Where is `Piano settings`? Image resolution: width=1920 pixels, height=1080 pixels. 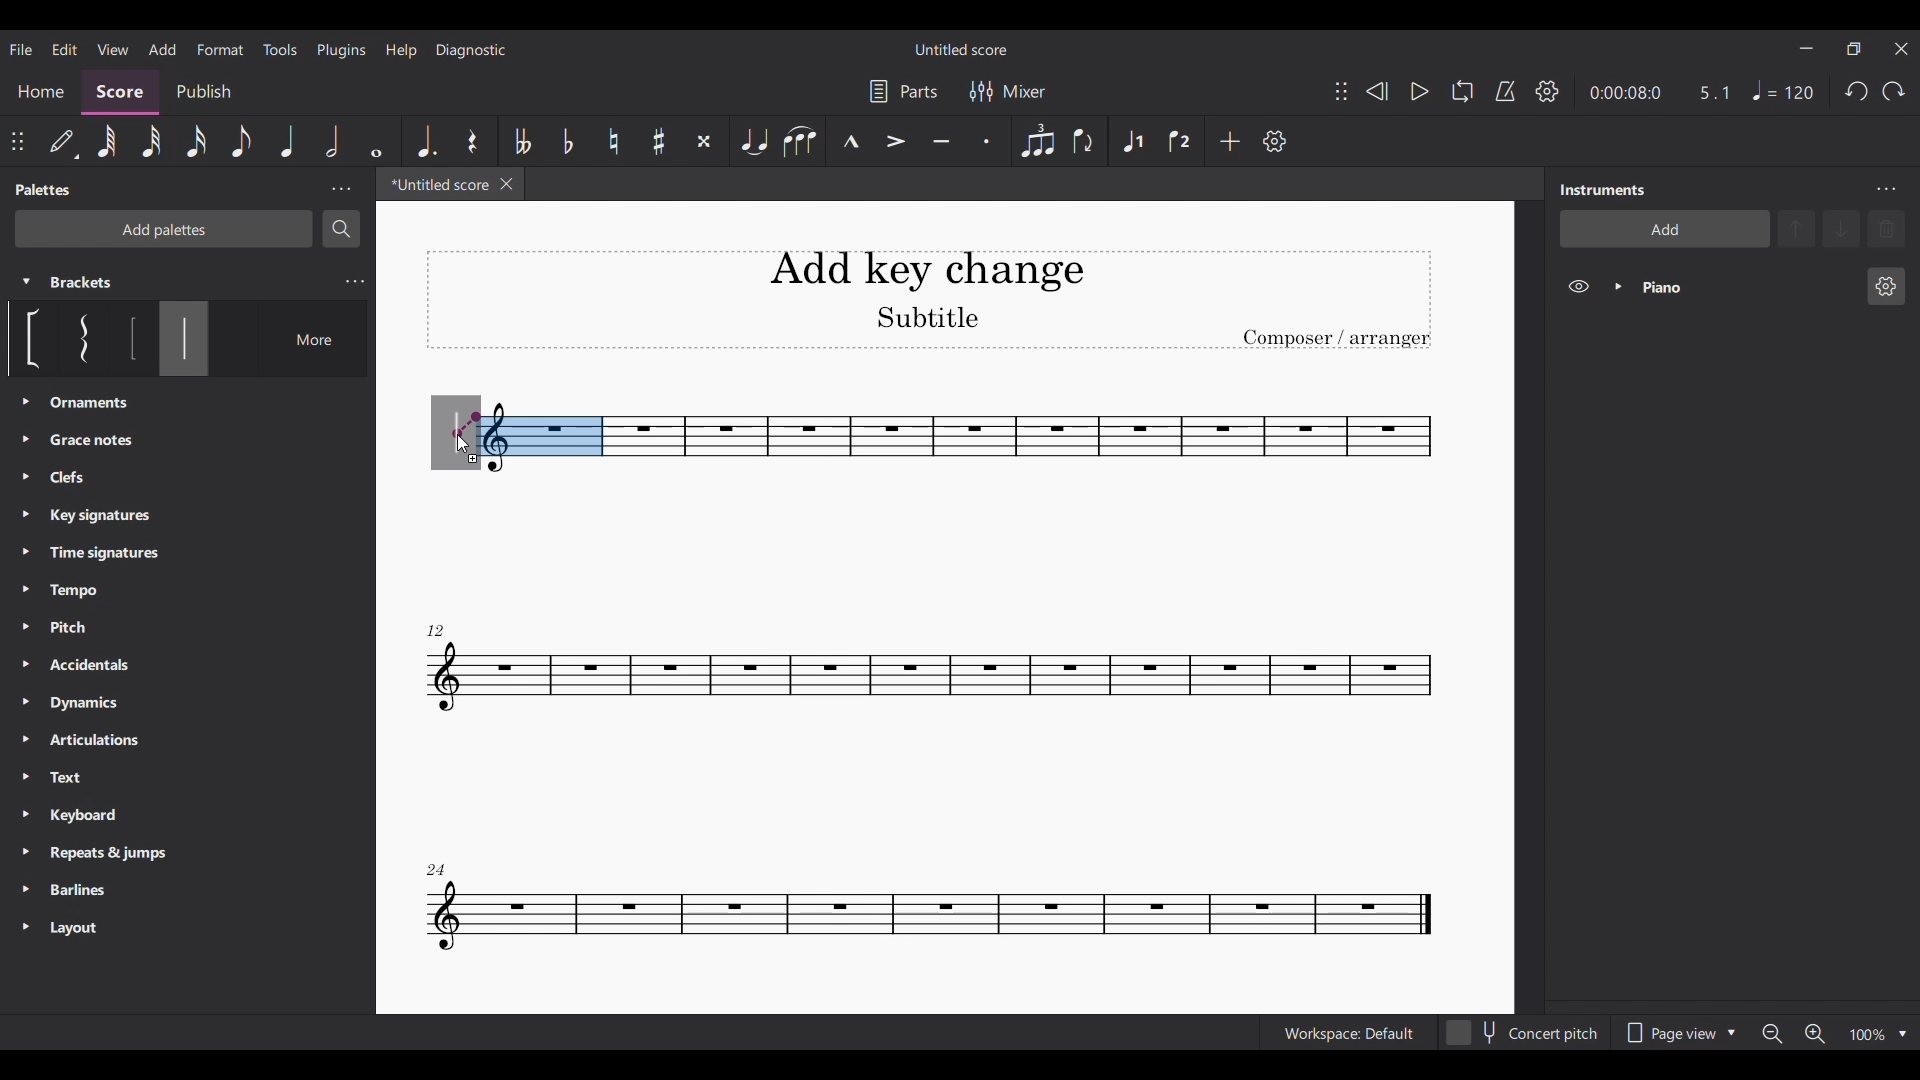 Piano settings is located at coordinates (1887, 286).